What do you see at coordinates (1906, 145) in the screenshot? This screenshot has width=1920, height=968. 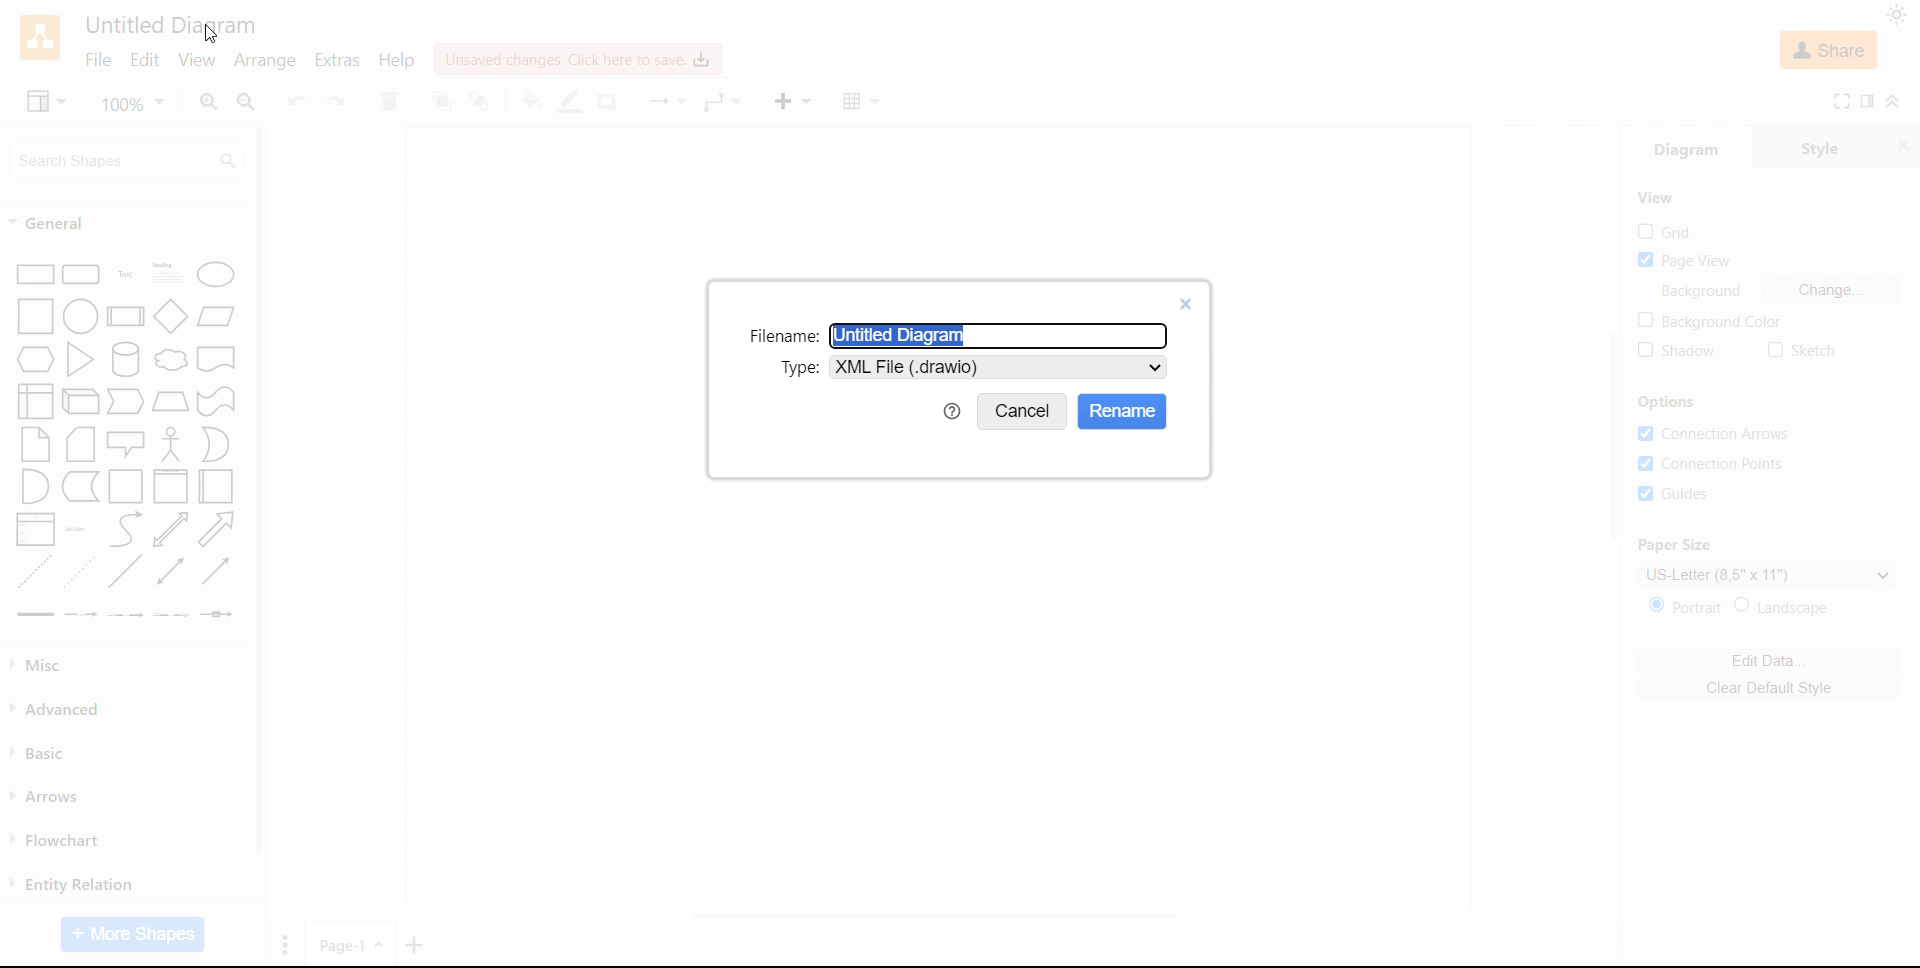 I see `Close tabs ` at bounding box center [1906, 145].